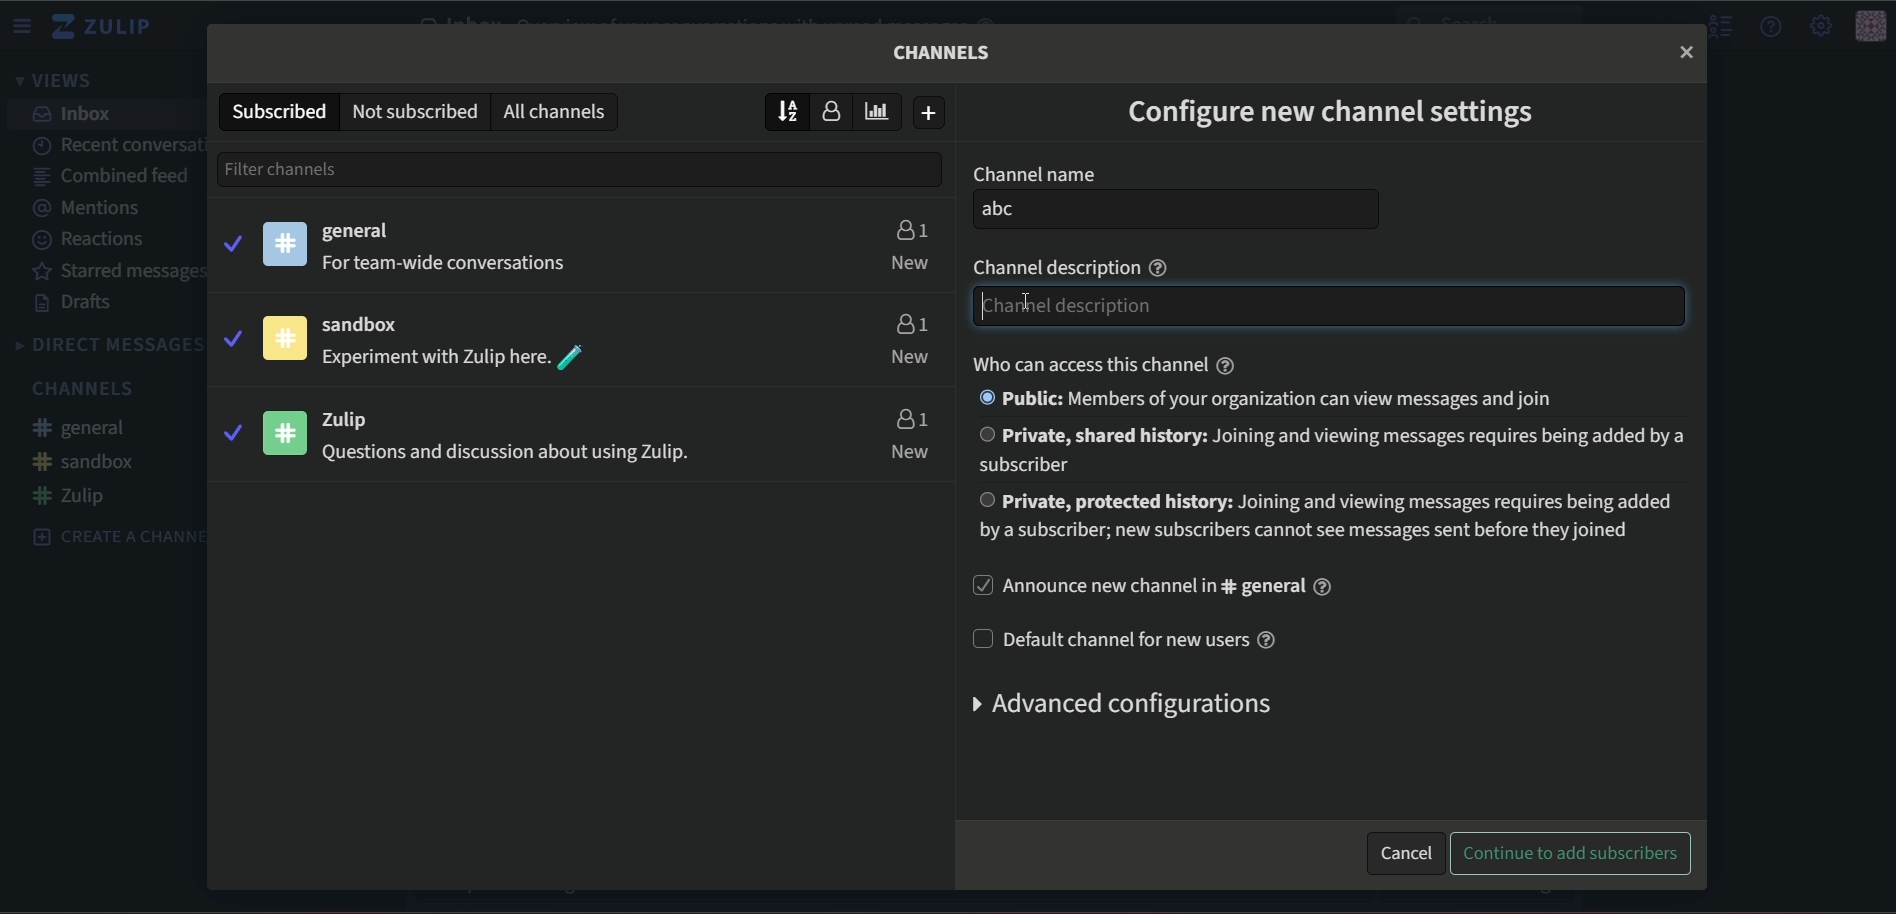  What do you see at coordinates (75, 114) in the screenshot?
I see `inbox` at bounding box center [75, 114].